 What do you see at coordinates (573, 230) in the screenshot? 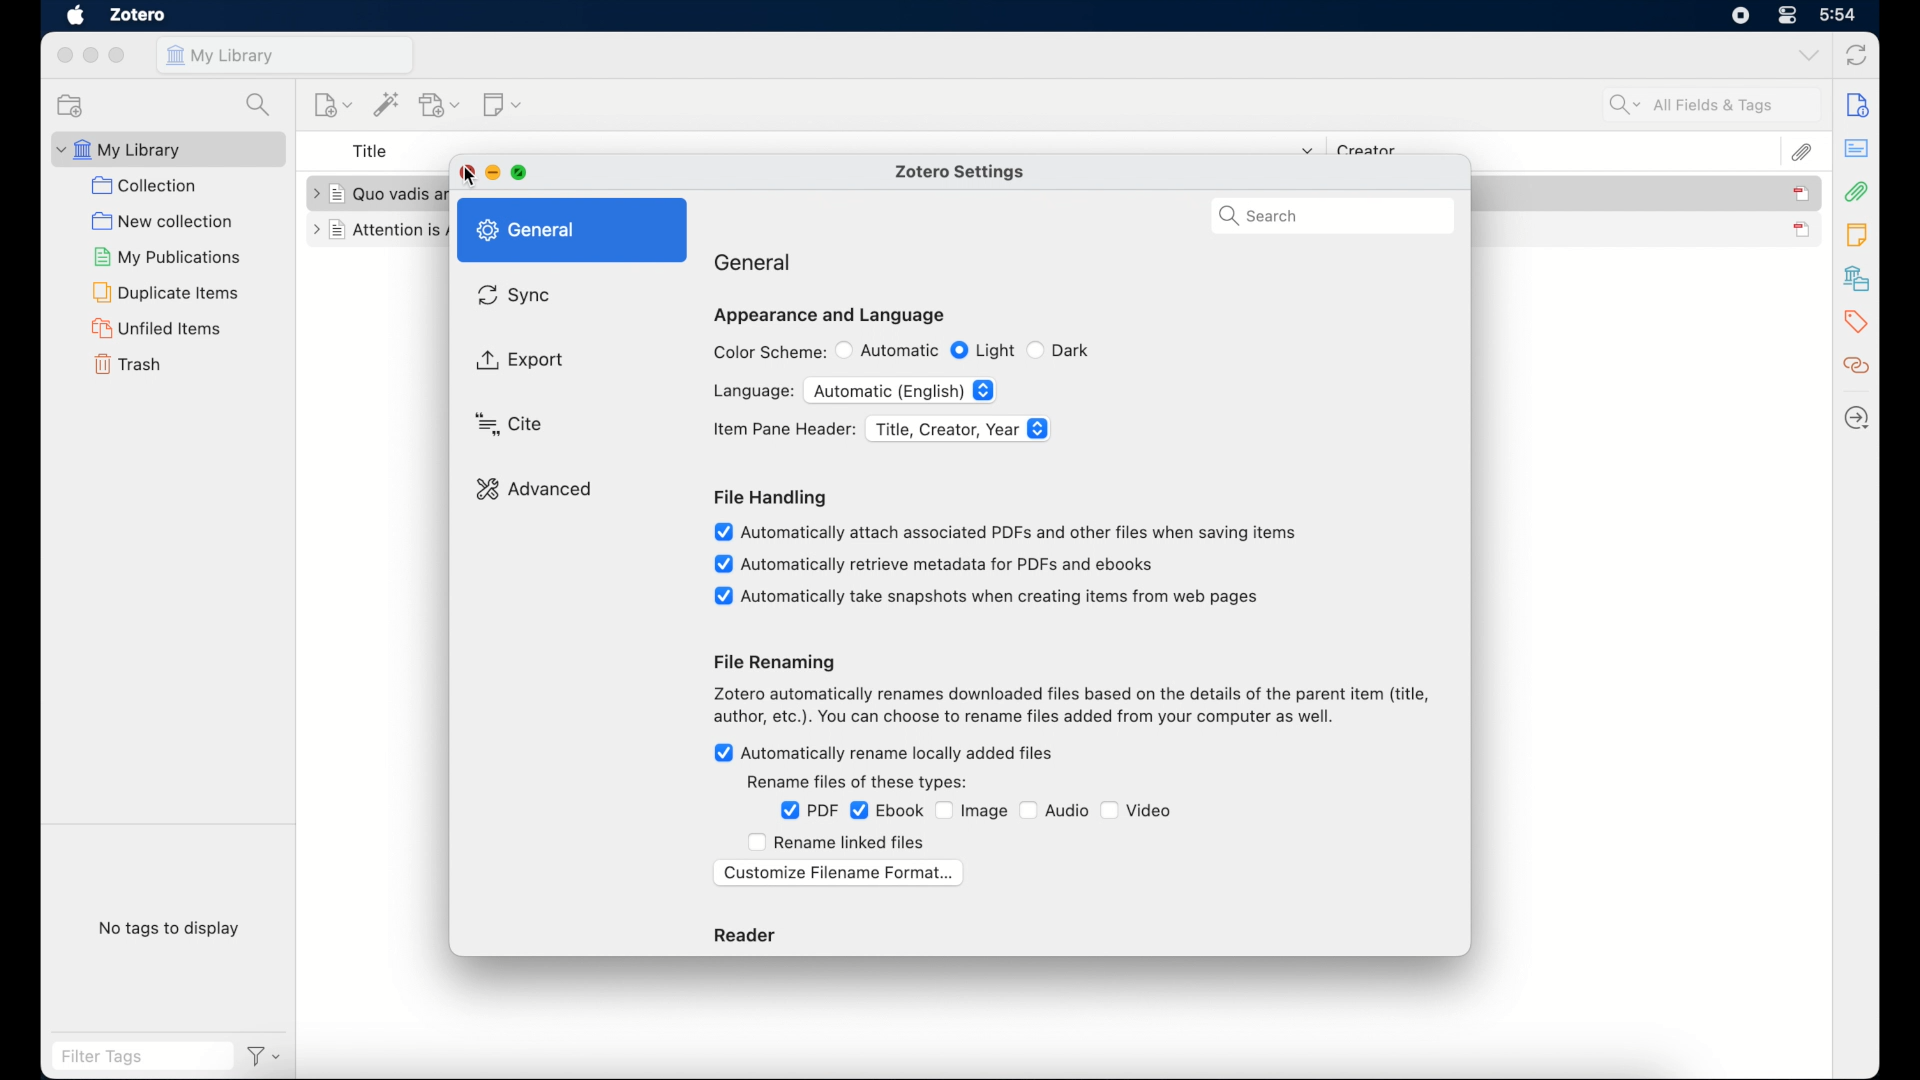
I see `general highlighted` at bounding box center [573, 230].